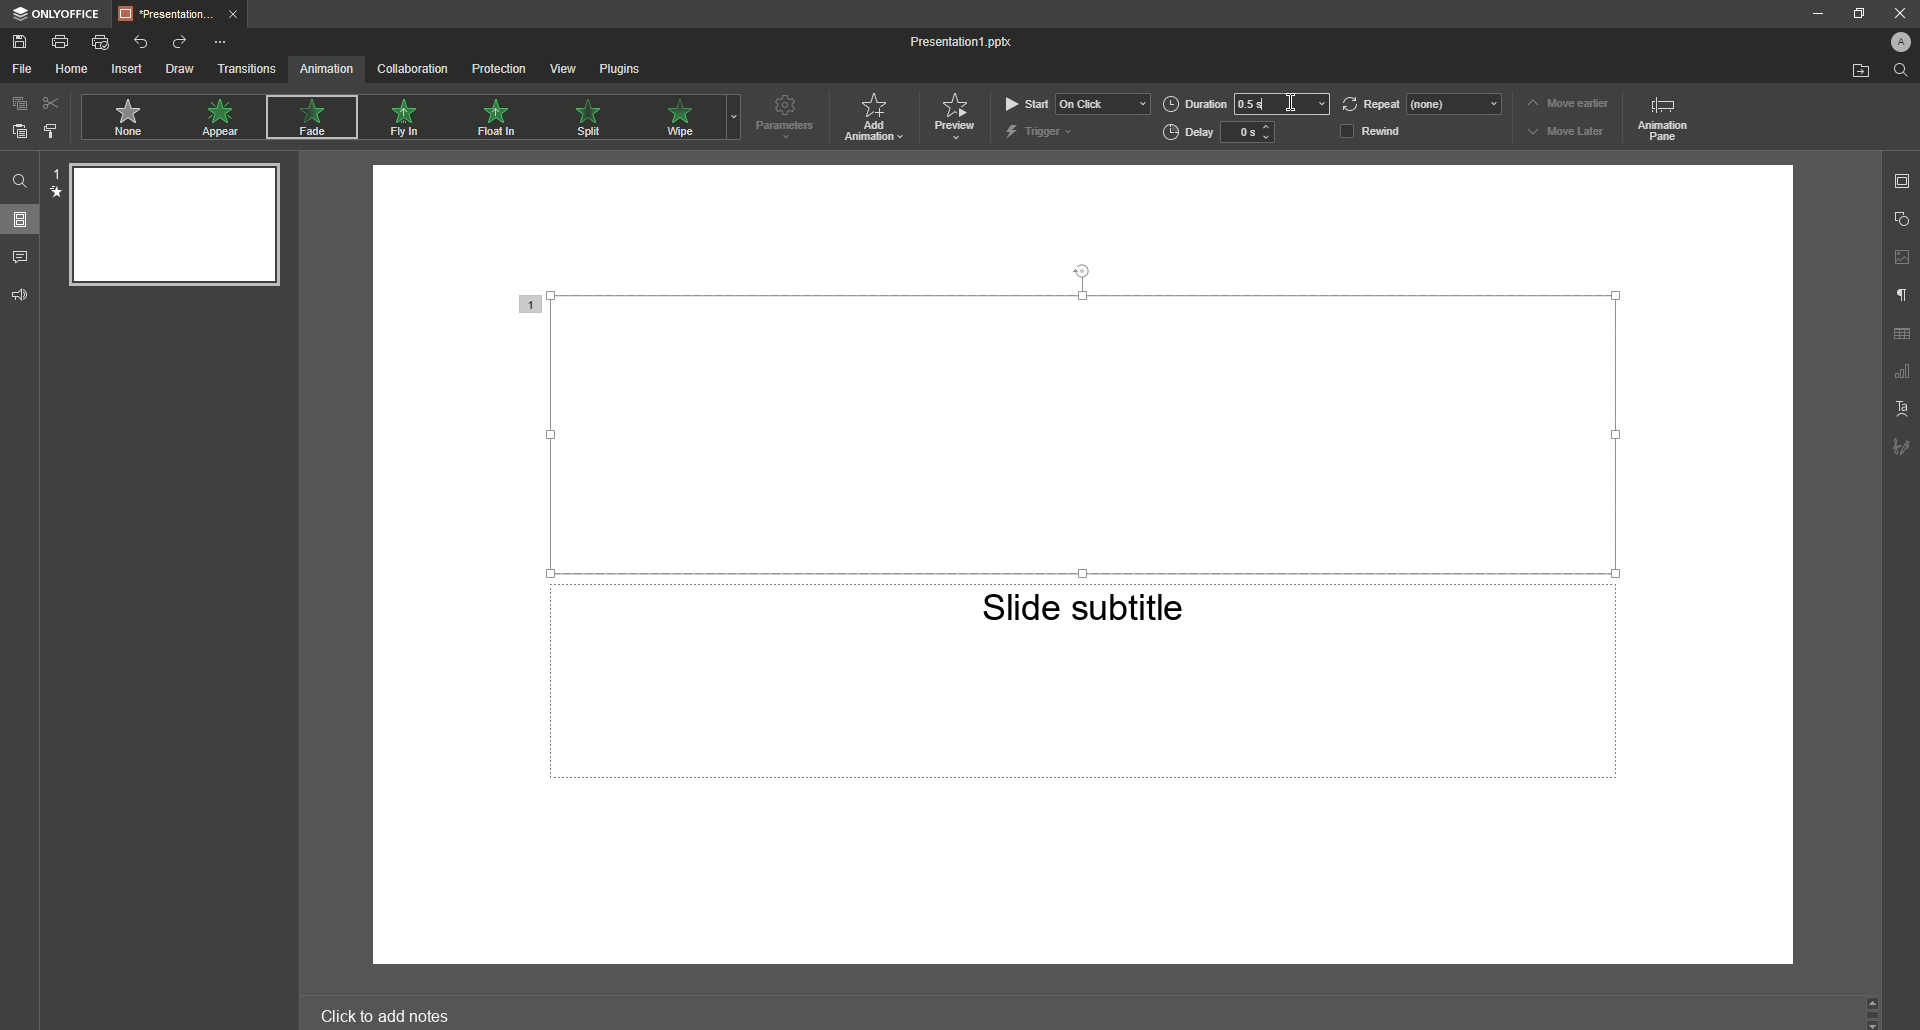 This screenshot has height=1030, width=1920. I want to click on Cut, so click(52, 103).